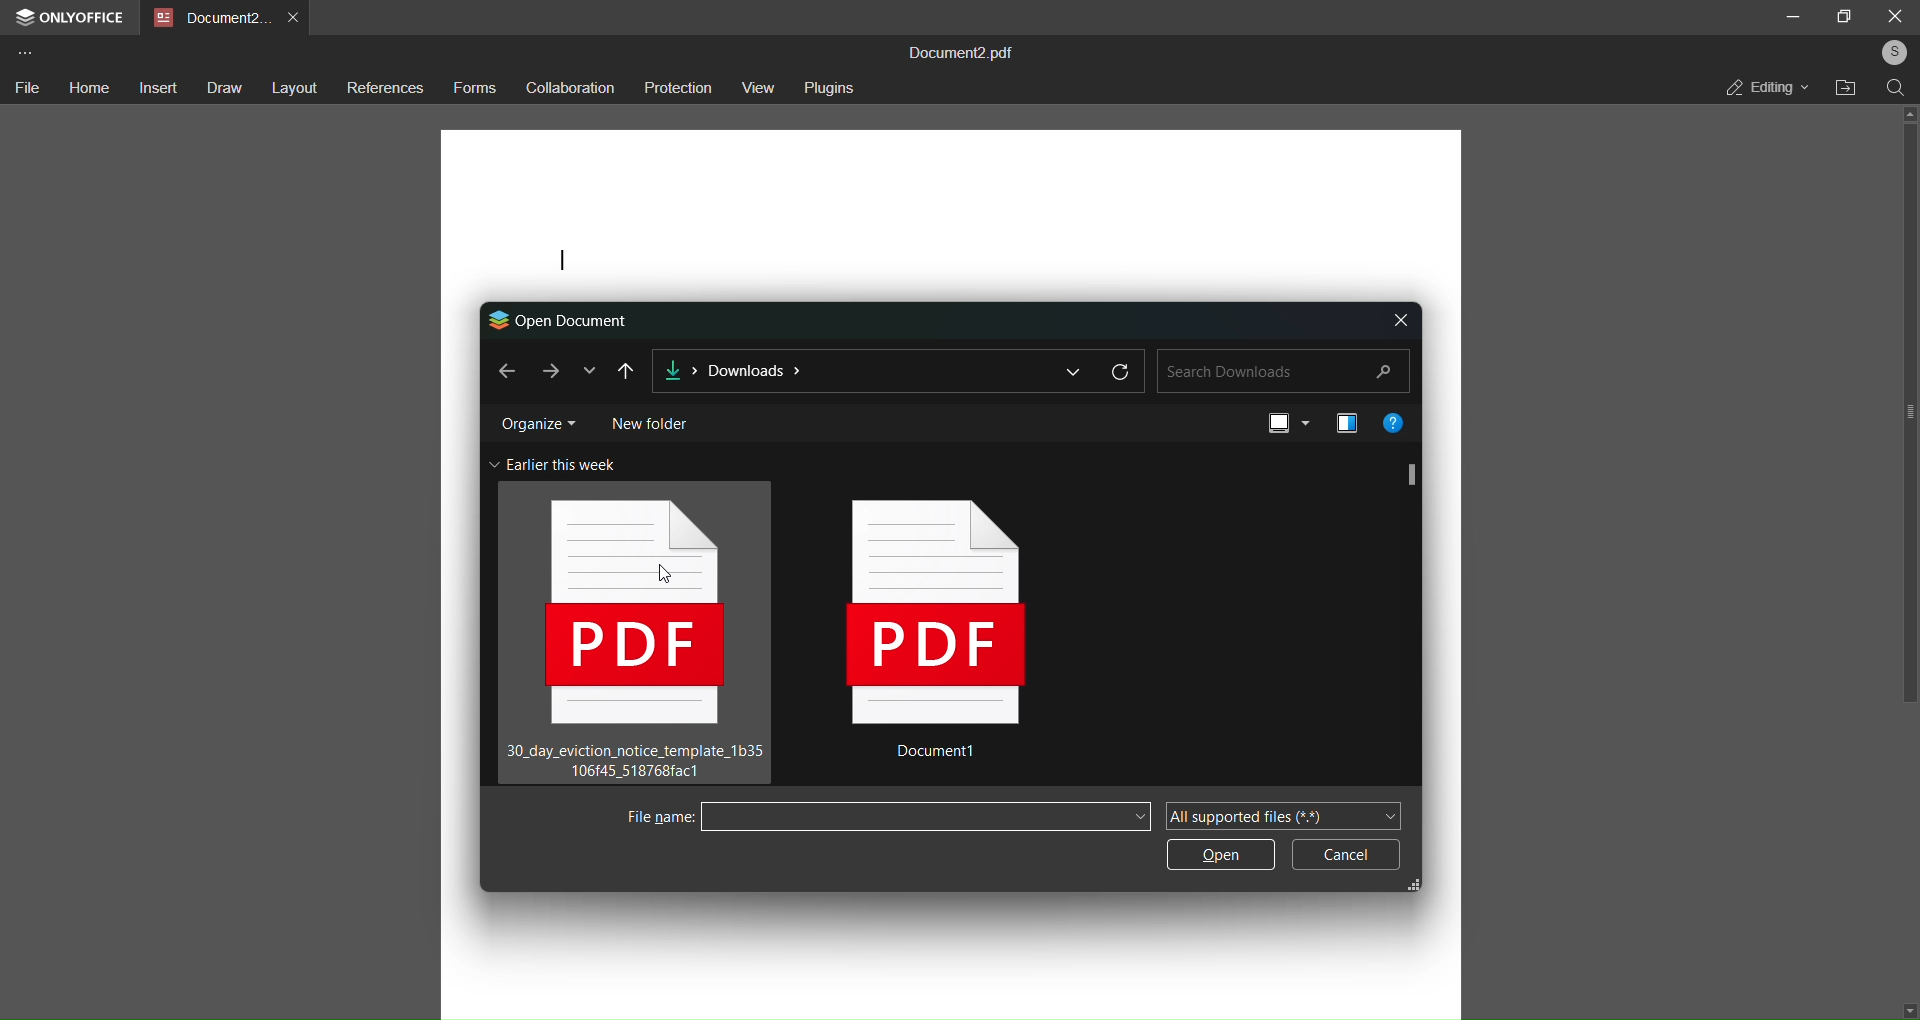  Describe the element at coordinates (759, 87) in the screenshot. I see `view` at that location.